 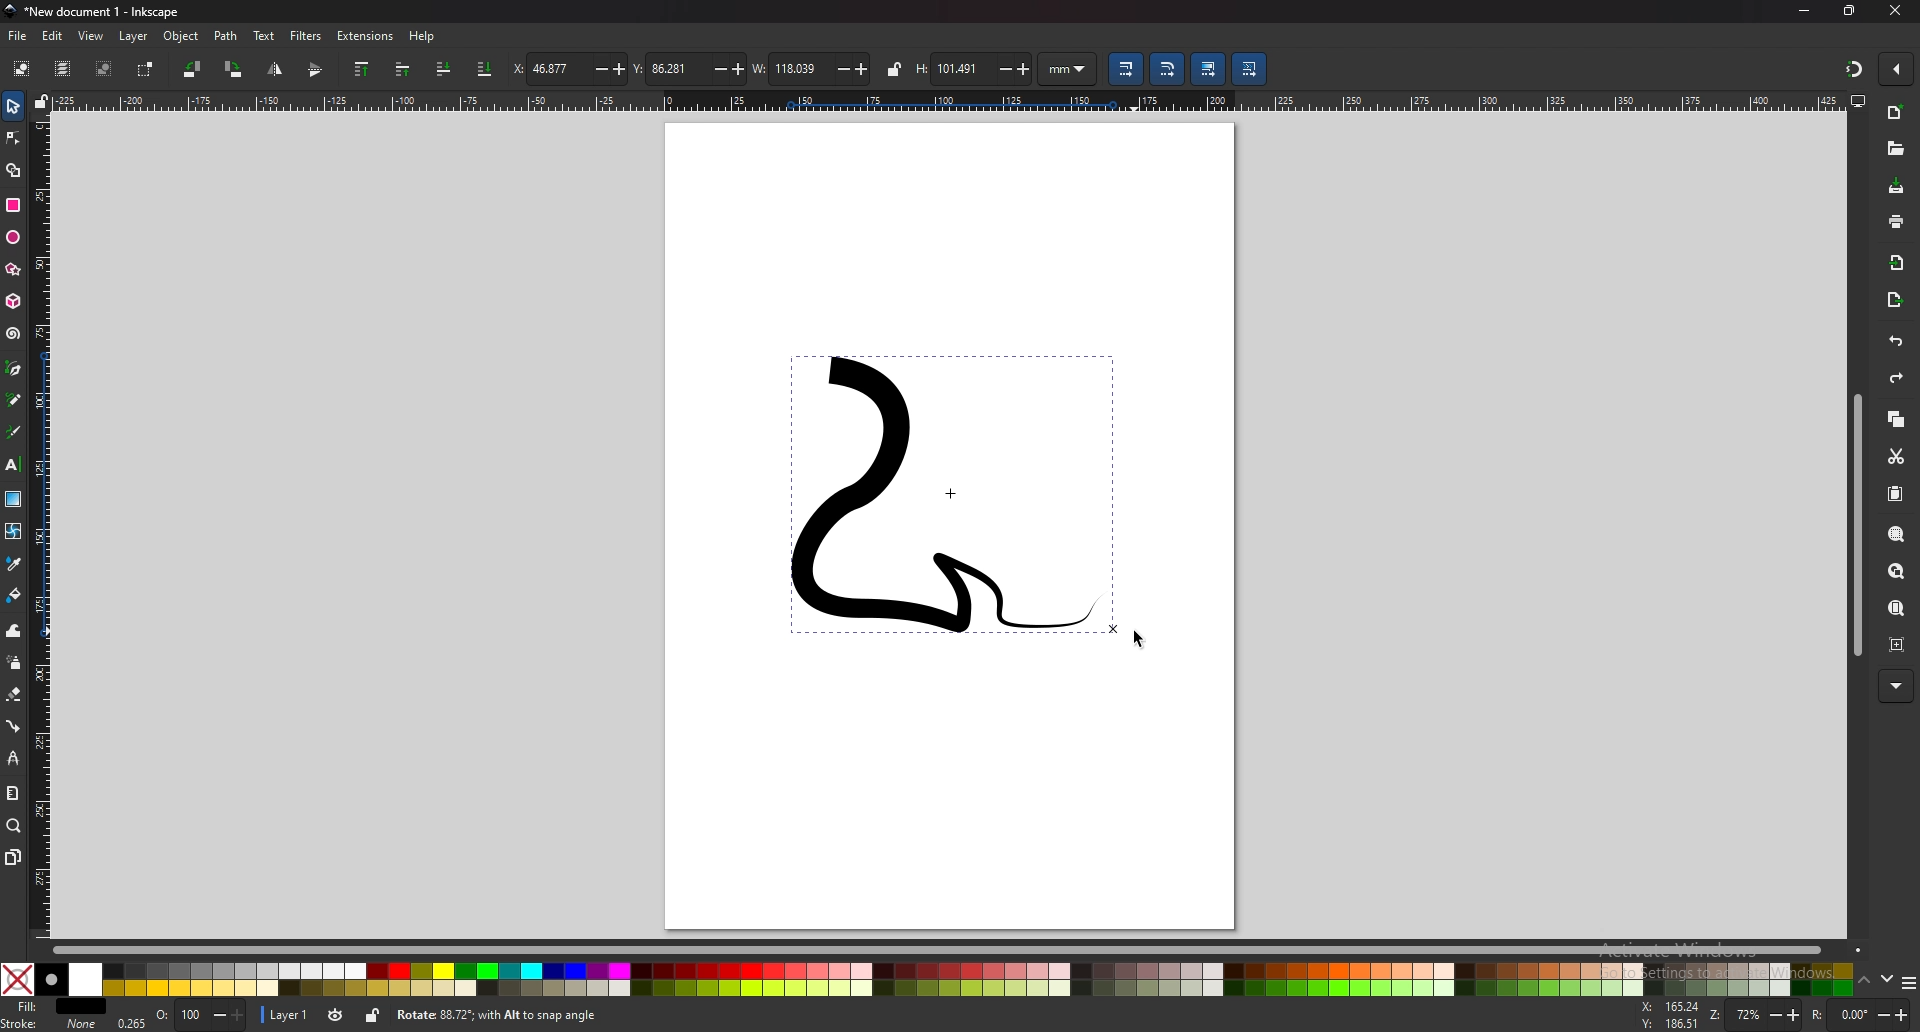 I want to click on height, so click(x=974, y=67).